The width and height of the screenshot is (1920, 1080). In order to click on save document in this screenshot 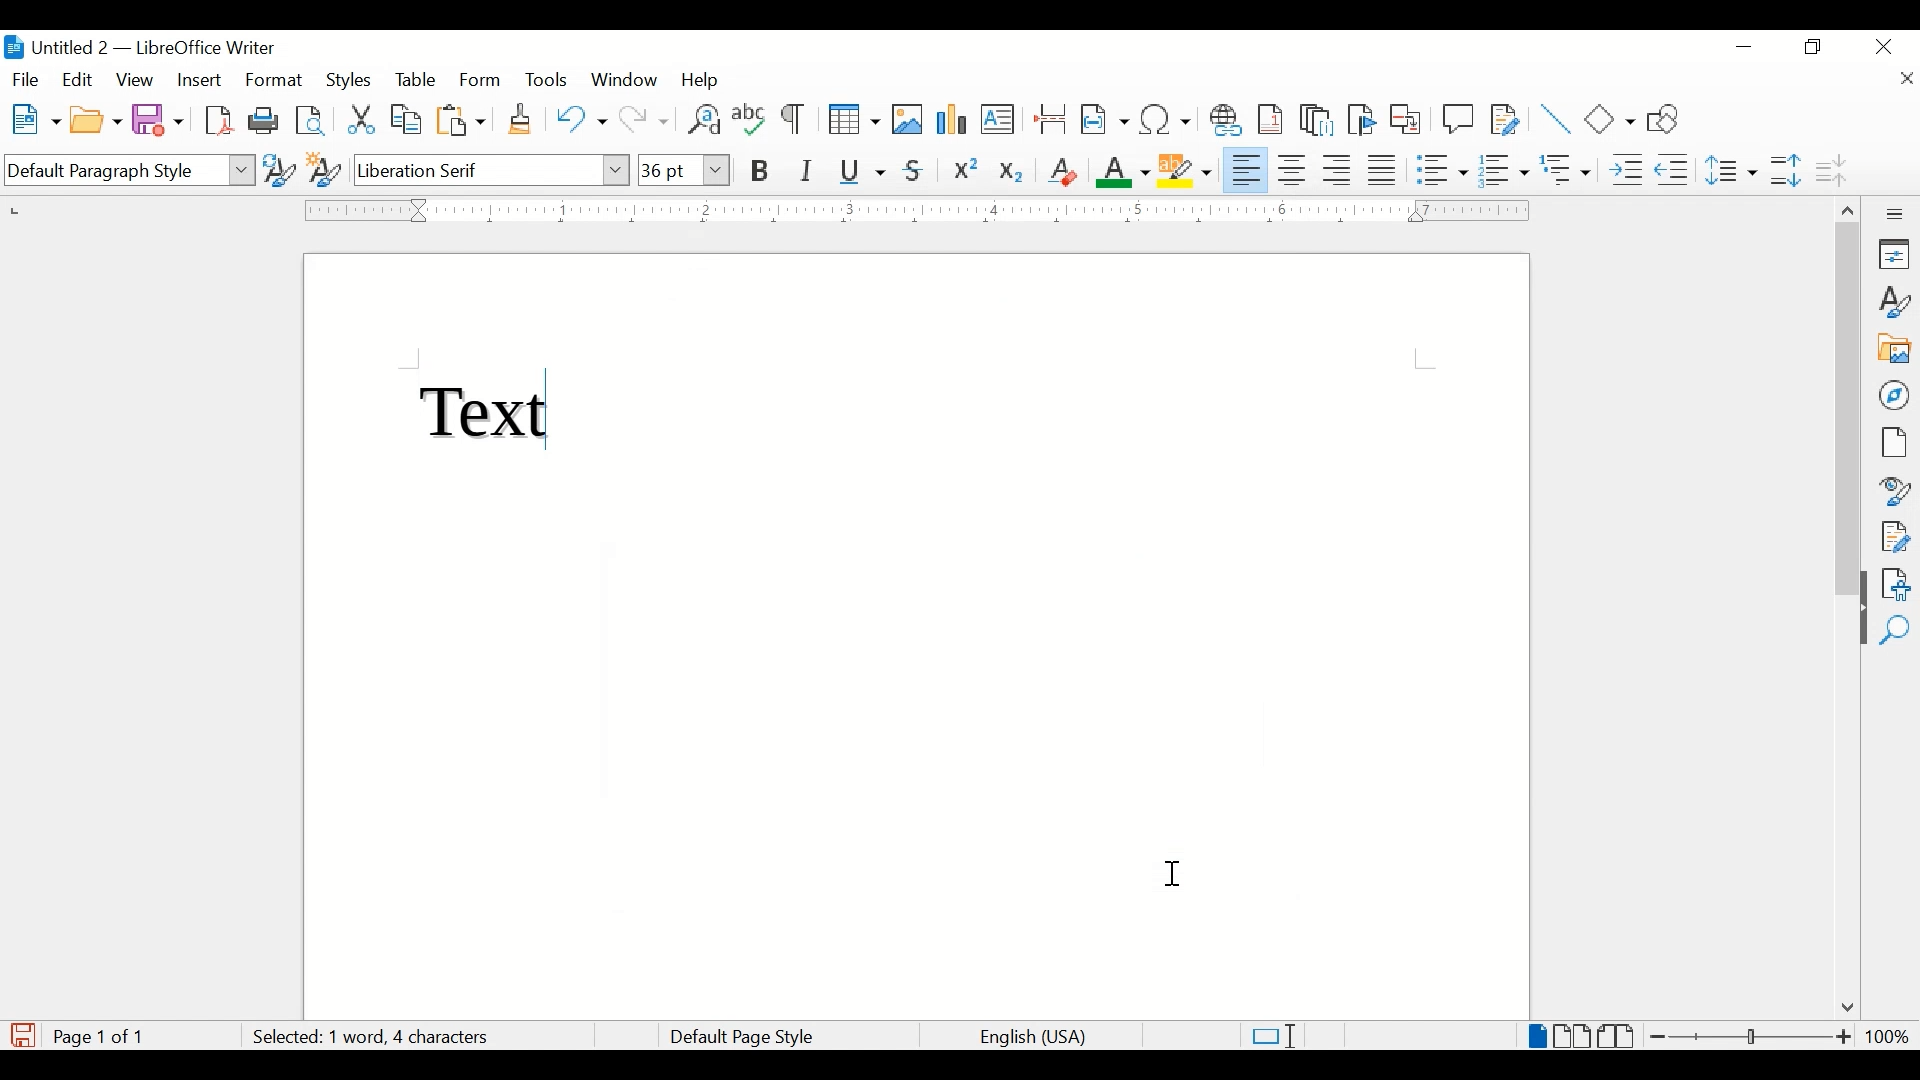, I will do `click(23, 1035)`.